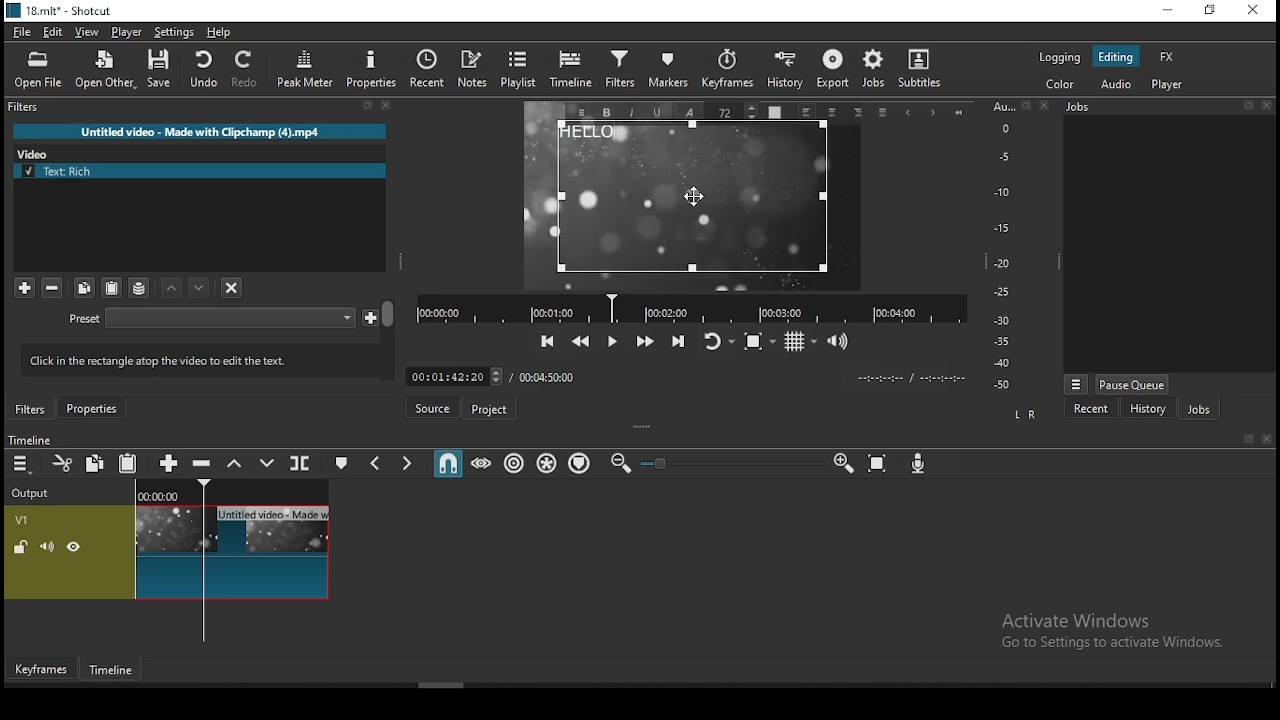  Describe the element at coordinates (31, 409) in the screenshot. I see `filters` at that location.